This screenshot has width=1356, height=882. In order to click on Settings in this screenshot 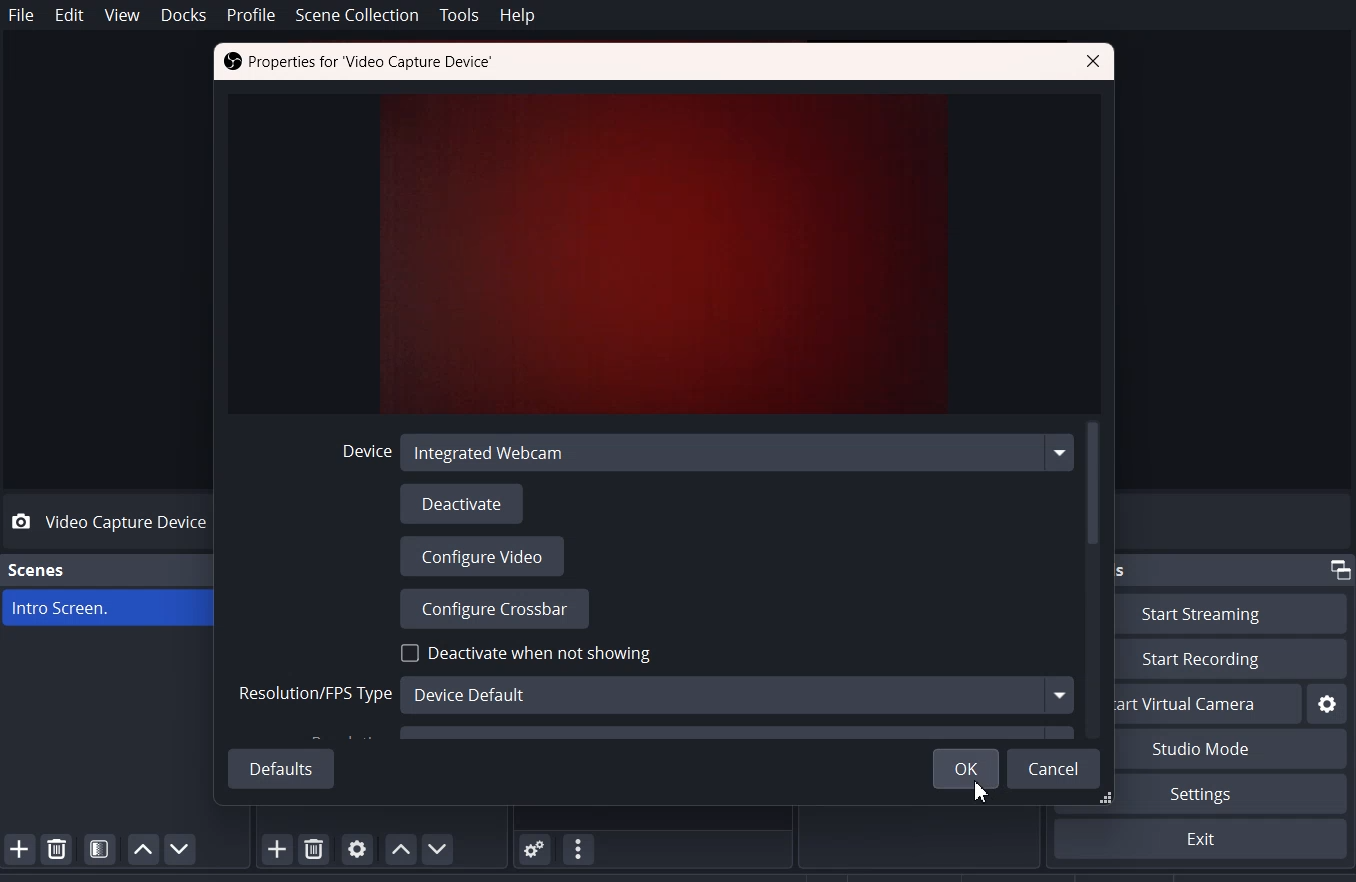, I will do `click(1199, 839)`.